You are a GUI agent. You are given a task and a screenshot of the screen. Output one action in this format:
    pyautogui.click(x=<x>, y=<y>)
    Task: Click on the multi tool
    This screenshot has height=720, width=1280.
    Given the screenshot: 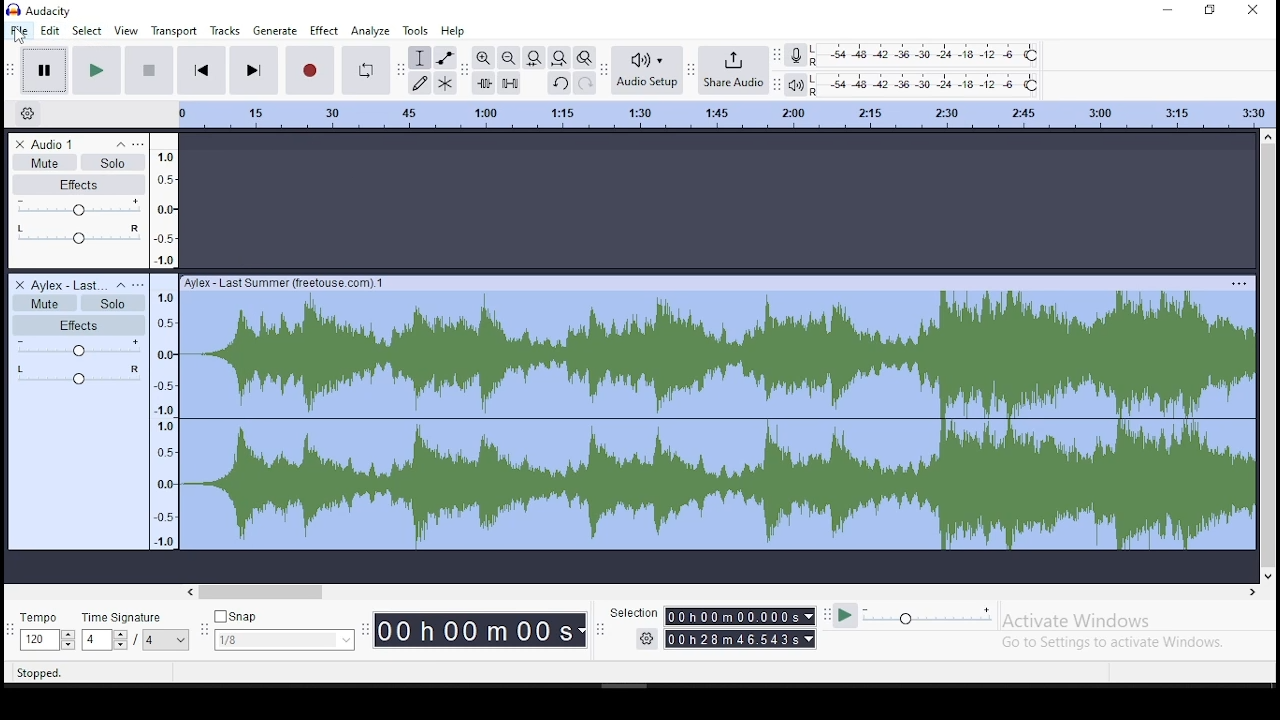 What is the action you would take?
    pyautogui.click(x=445, y=82)
    